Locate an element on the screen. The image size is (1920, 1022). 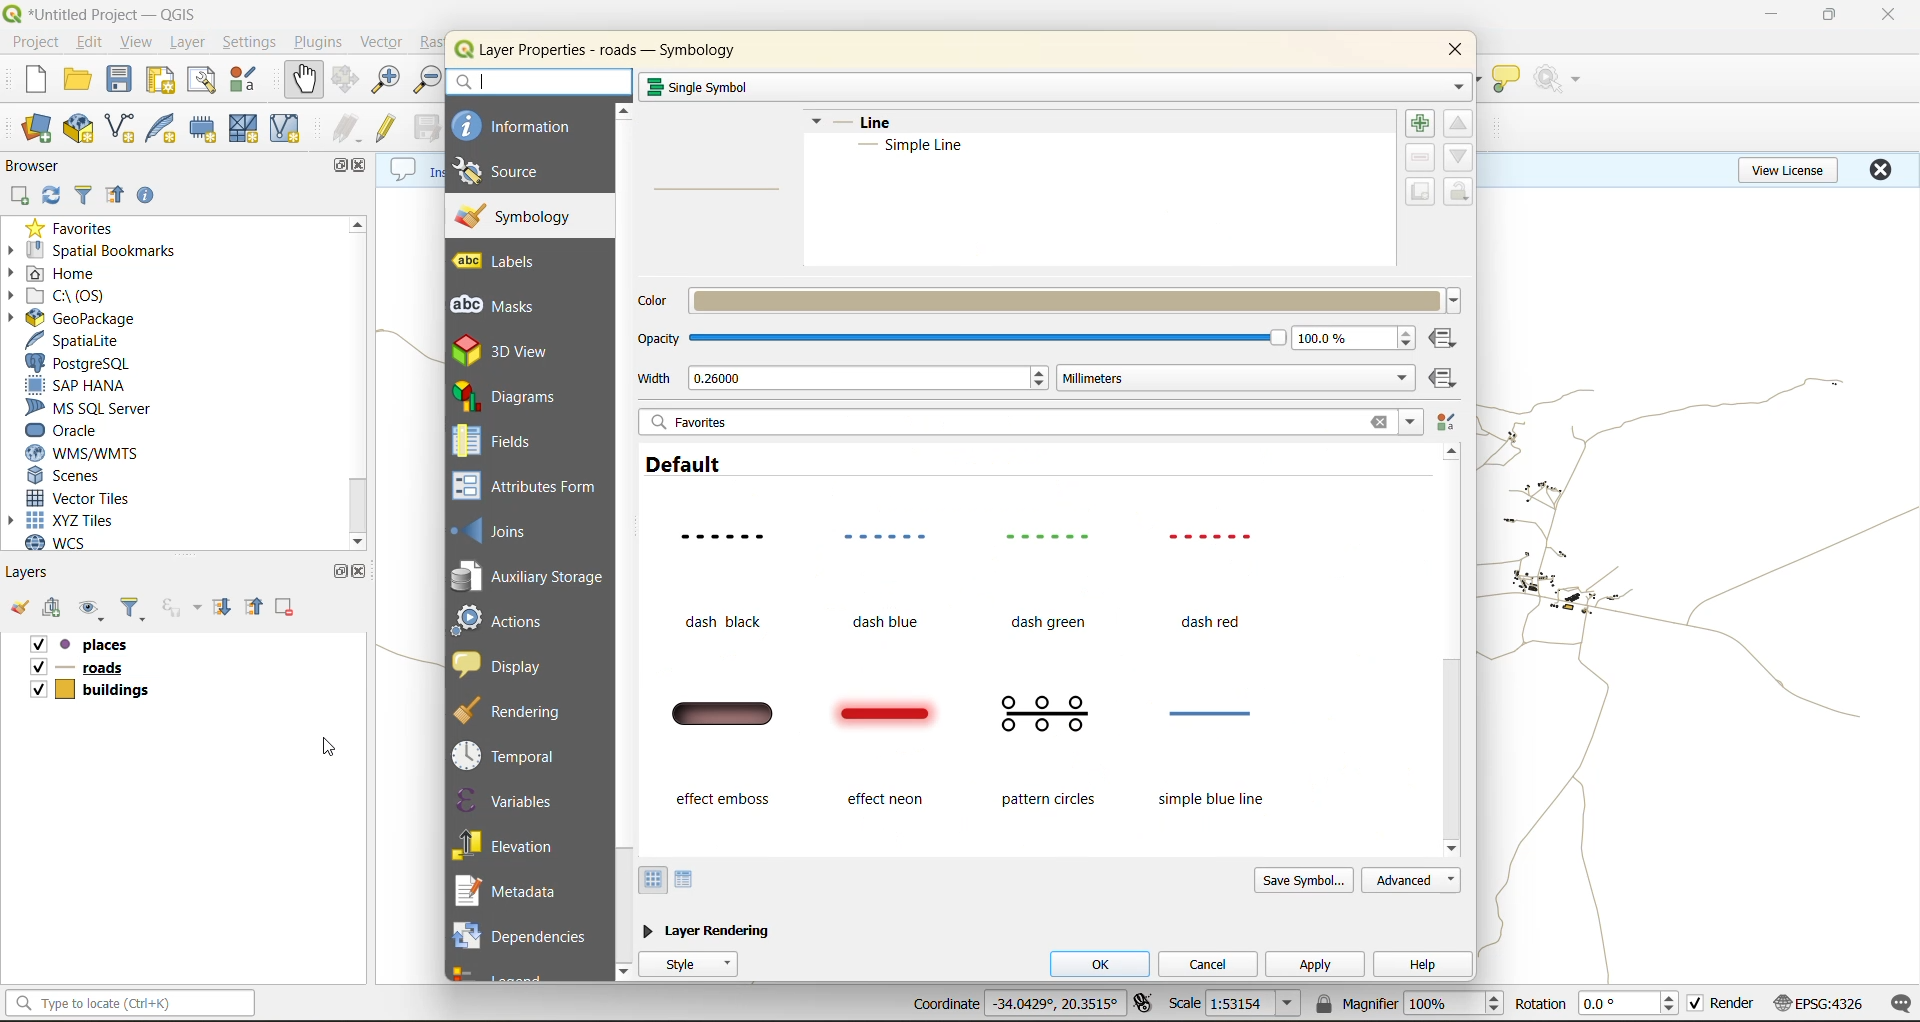
sap hana is located at coordinates (97, 385).